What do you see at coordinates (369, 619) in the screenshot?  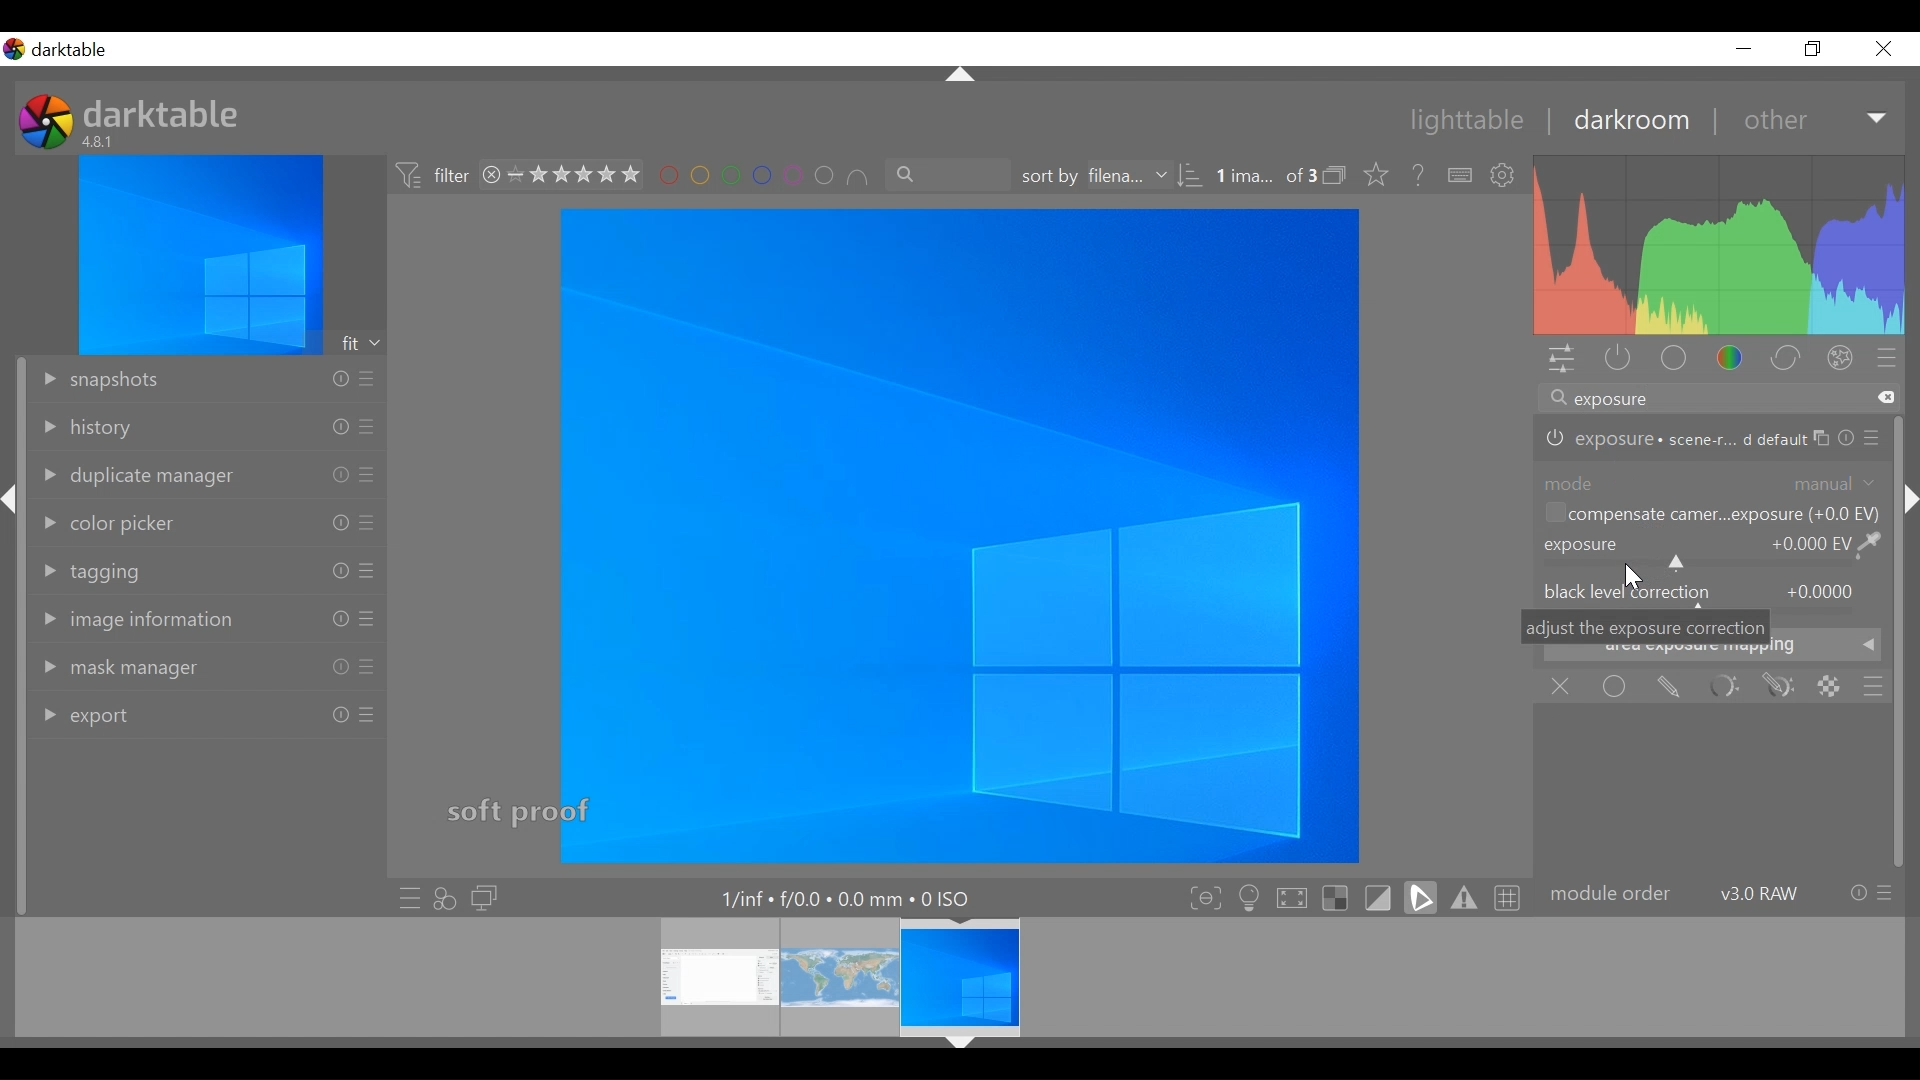 I see `presets` at bounding box center [369, 619].